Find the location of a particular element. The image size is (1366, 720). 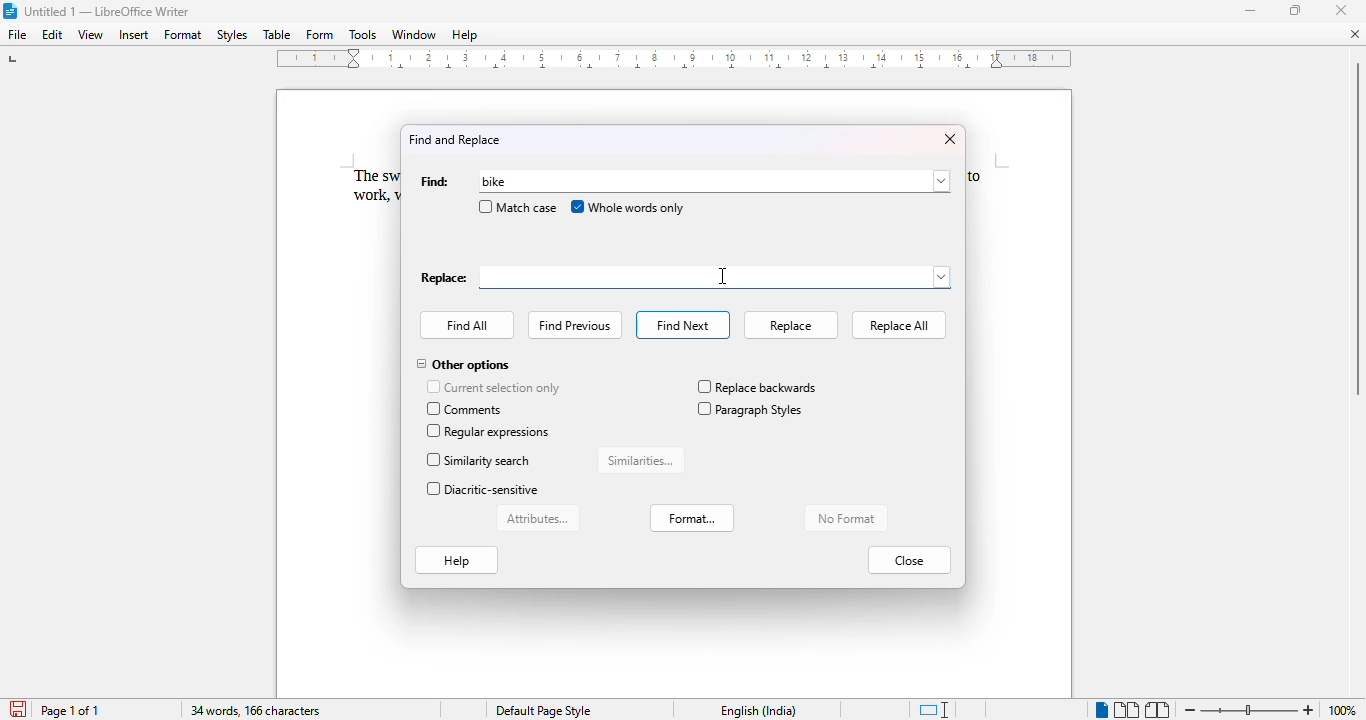

Change zoom levele is located at coordinates (1248, 711).